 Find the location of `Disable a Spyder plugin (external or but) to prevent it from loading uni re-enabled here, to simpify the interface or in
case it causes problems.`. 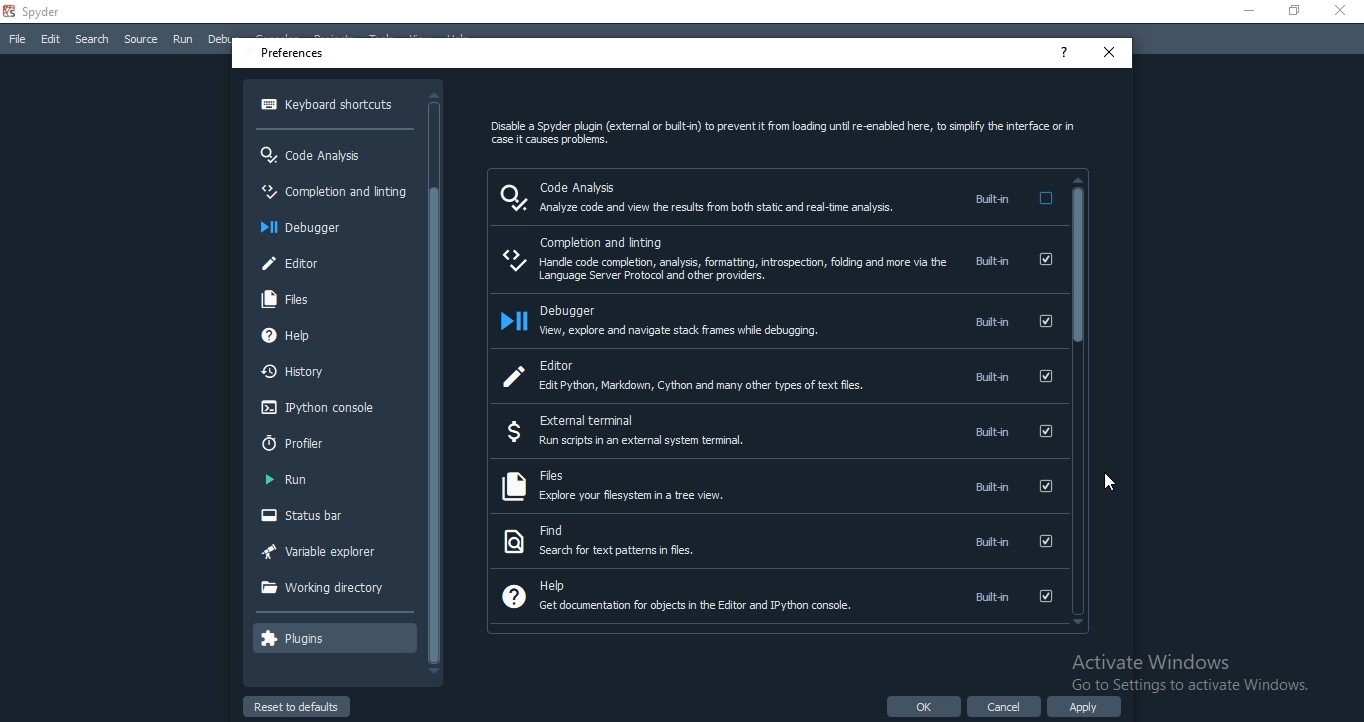

Disable a Spyder plugin (external or but) to prevent it from loading uni re-enabled here, to simpify the interface or in
case it causes problems. is located at coordinates (776, 135).